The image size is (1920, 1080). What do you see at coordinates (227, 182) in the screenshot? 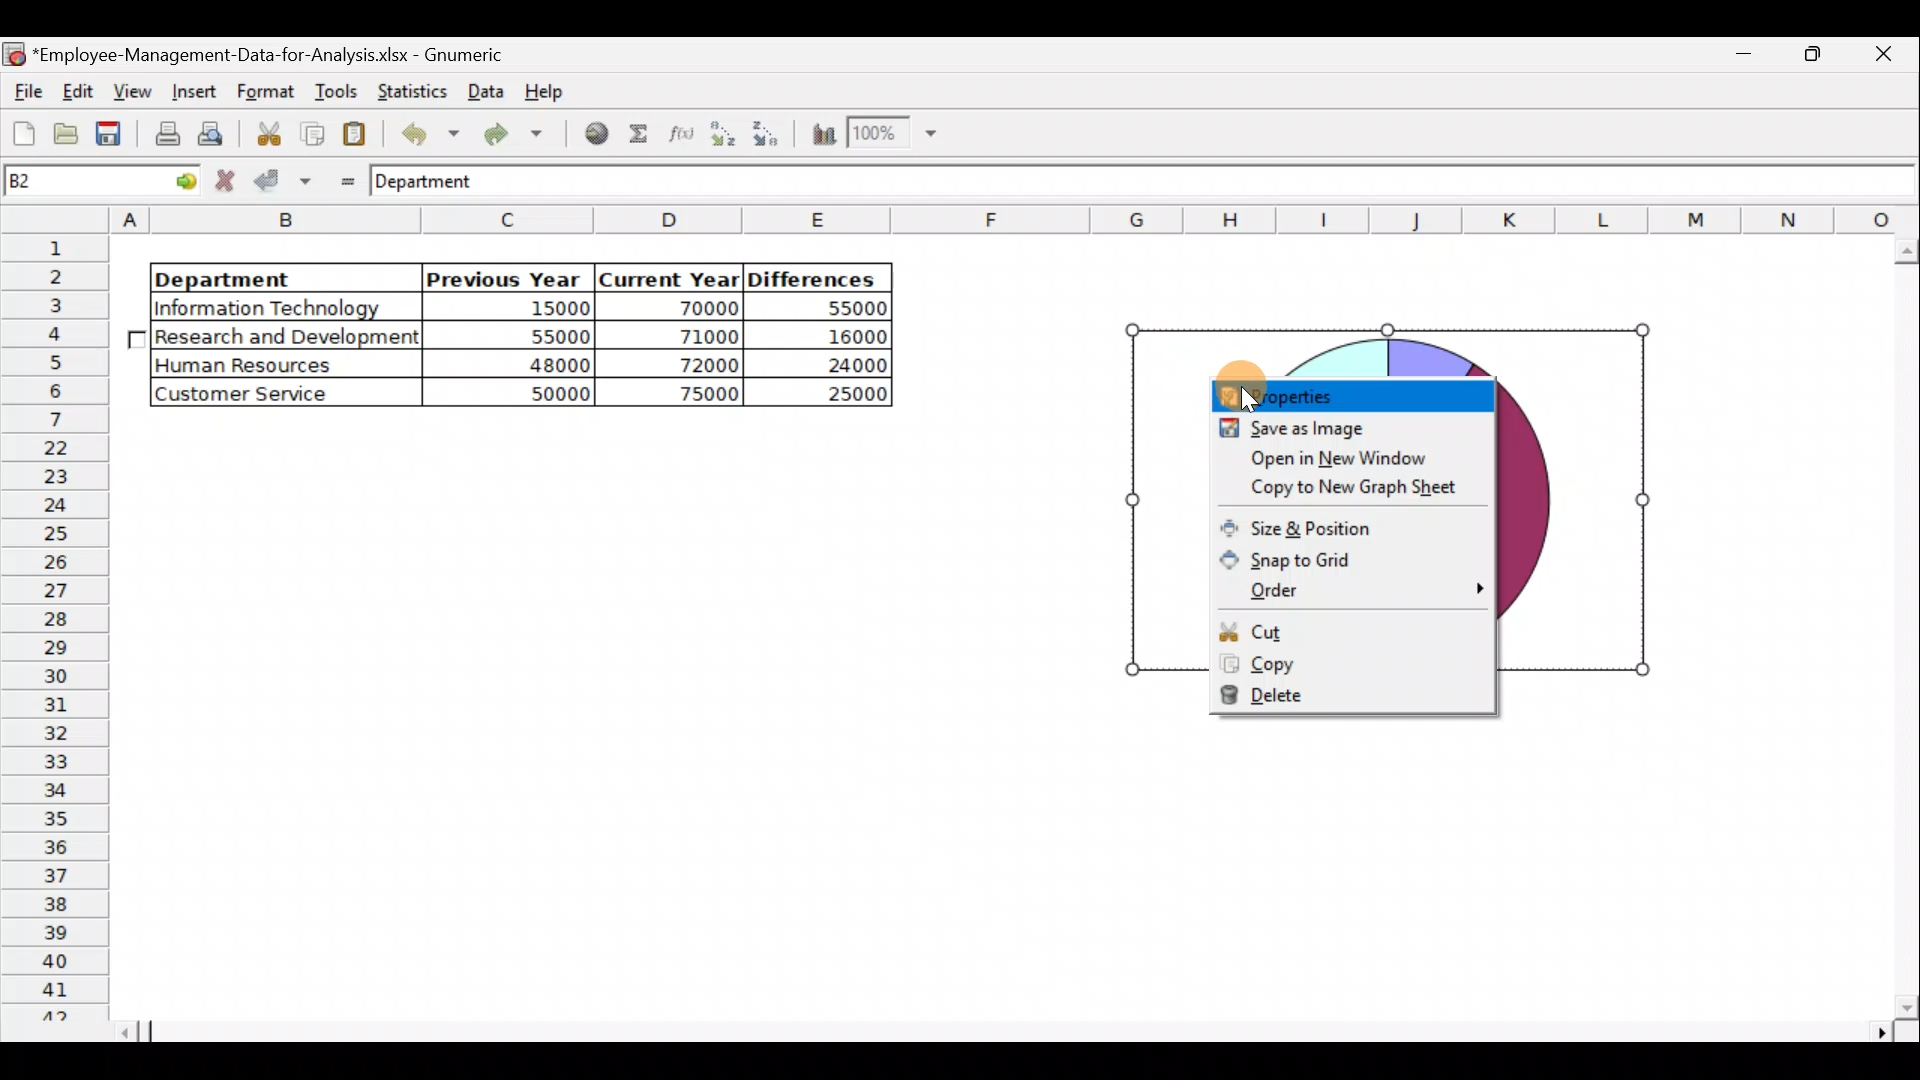
I see `Cancel change` at bounding box center [227, 182].